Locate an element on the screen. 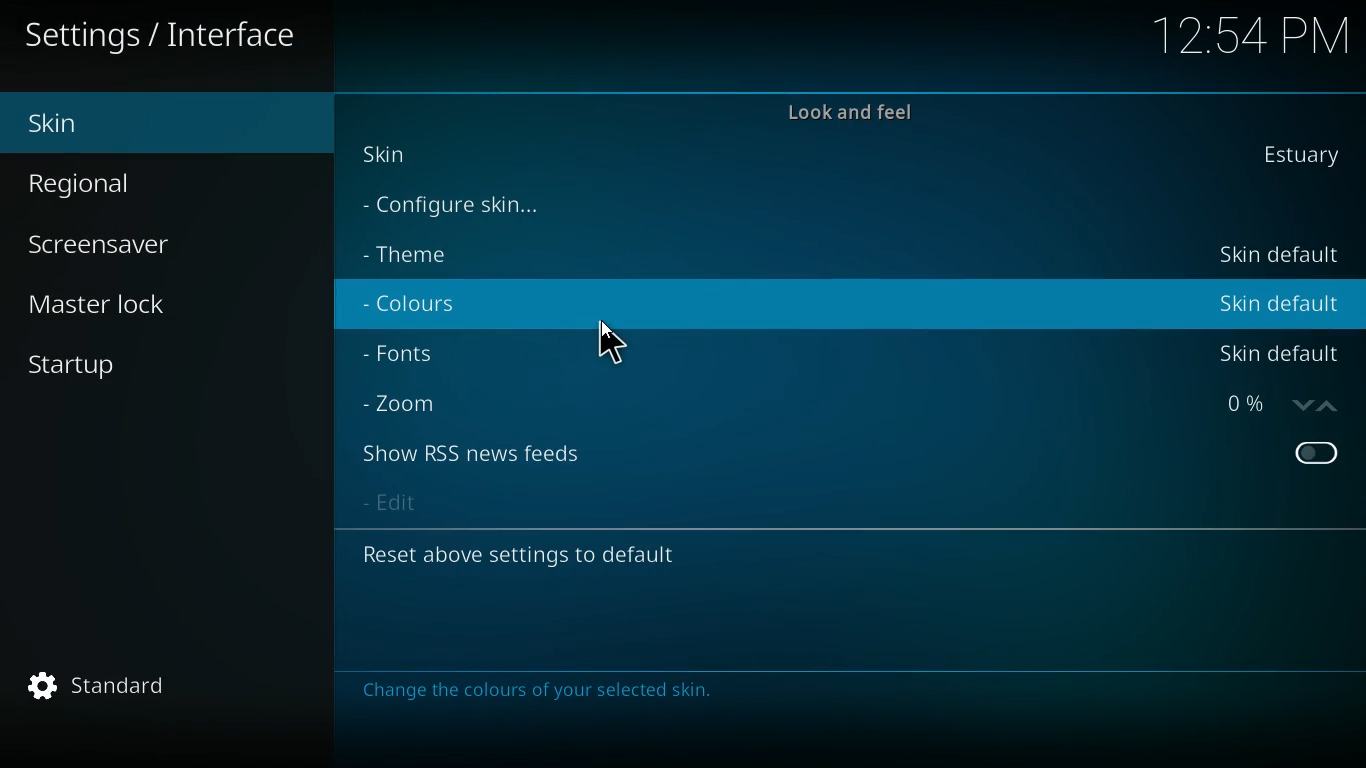 The height and width of the screenshot is (768, 1366). reset is located at coordinates (545, 555).